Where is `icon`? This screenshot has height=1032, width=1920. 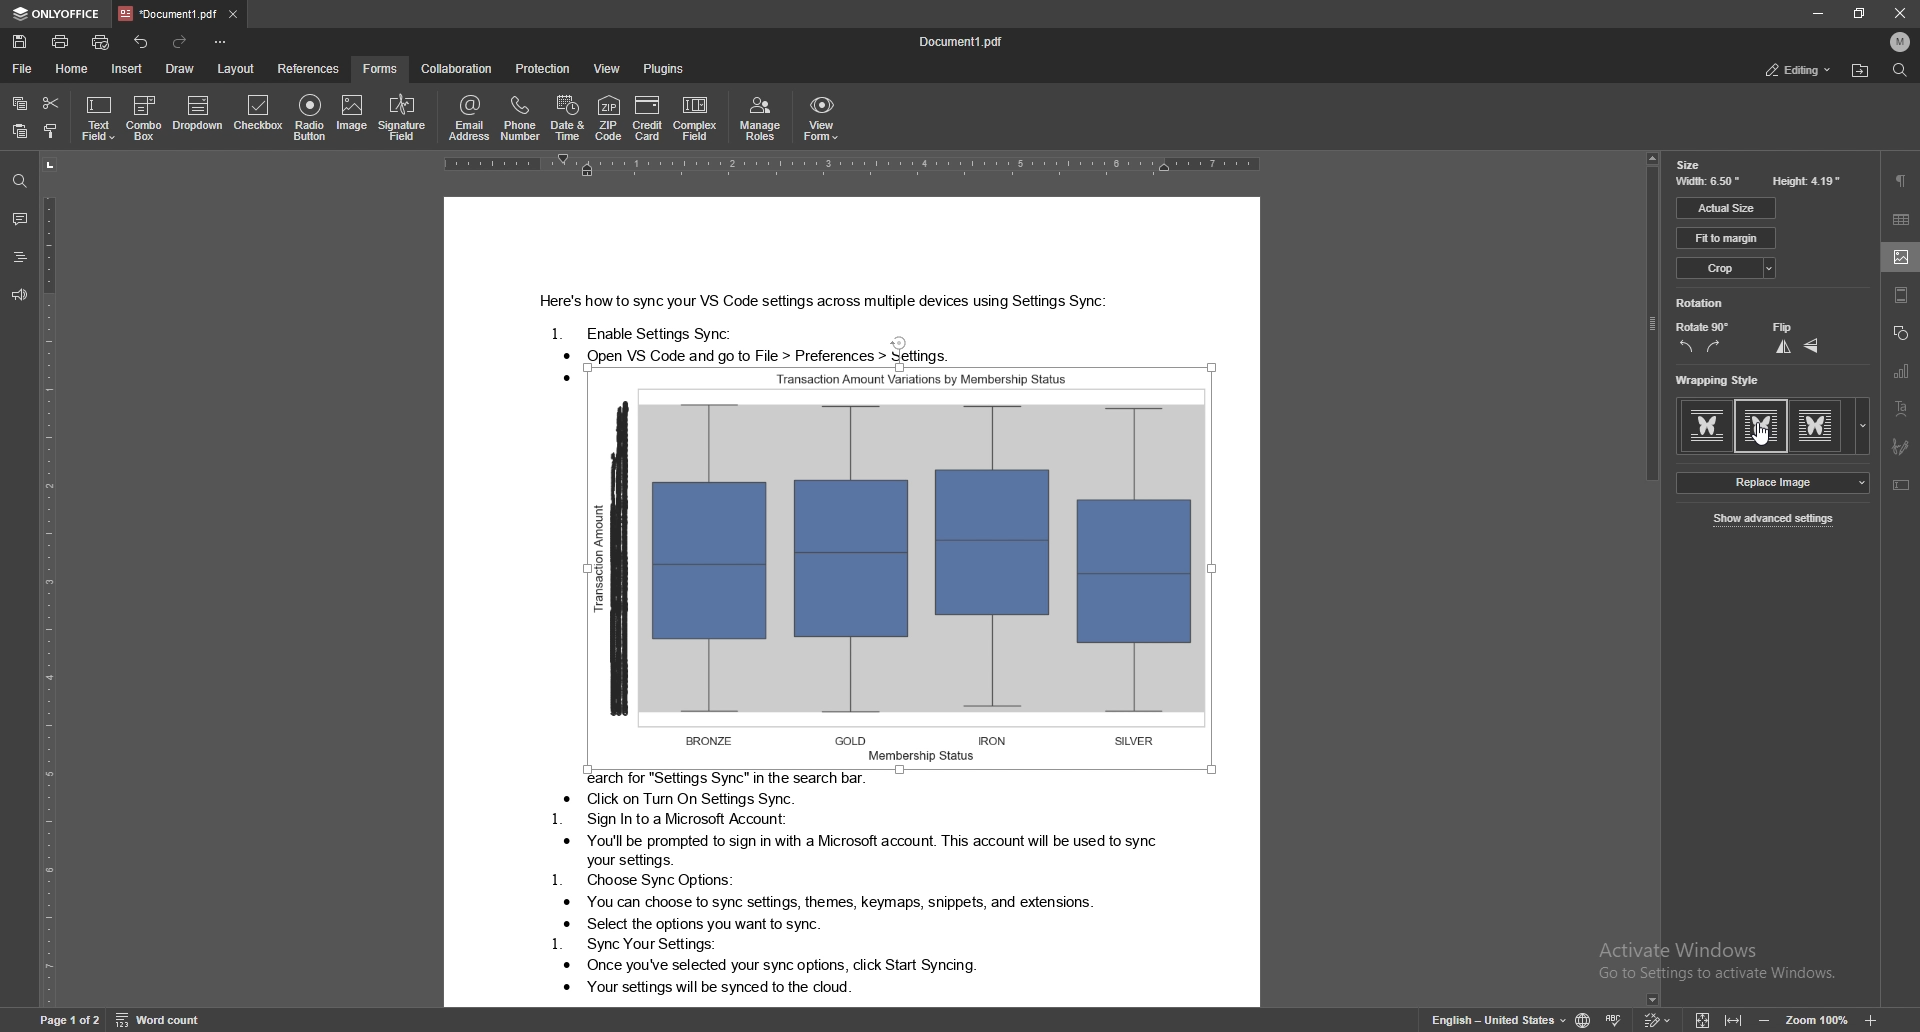
icon is located at coordinates (1873, 1020).